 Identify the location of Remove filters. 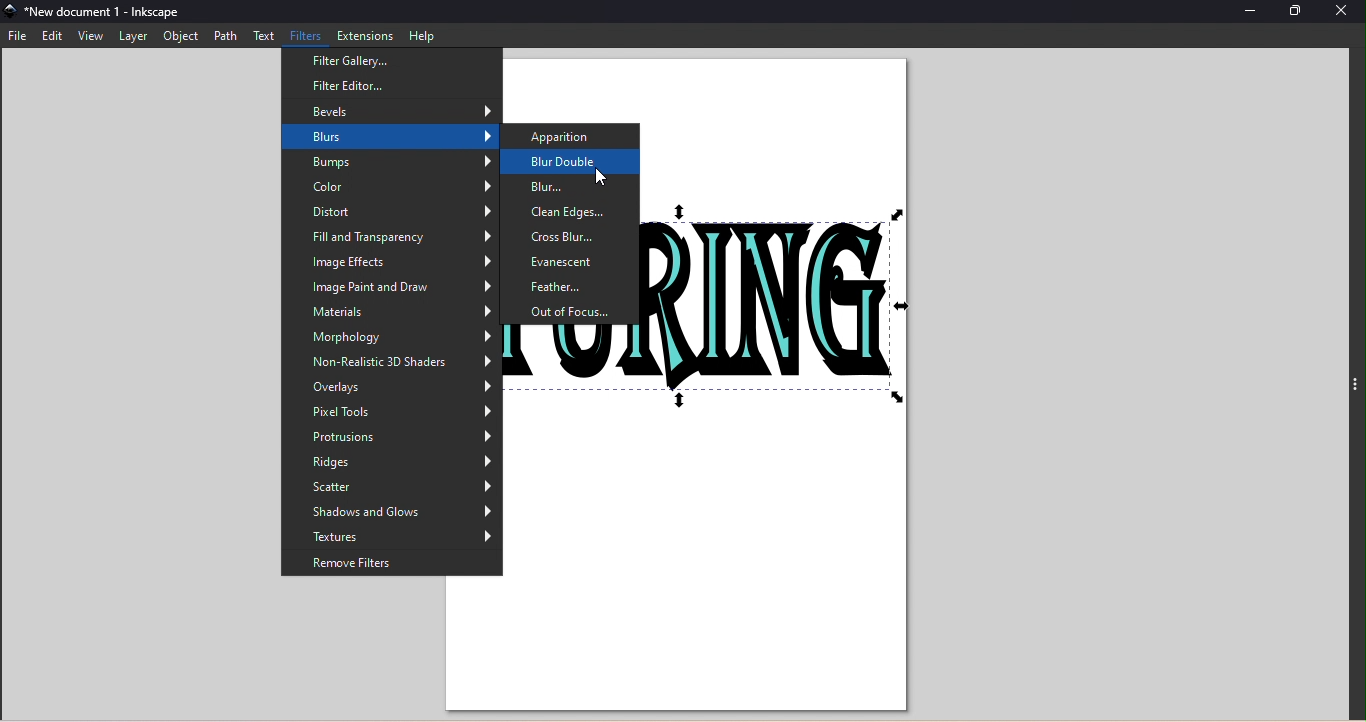
(393, 566).